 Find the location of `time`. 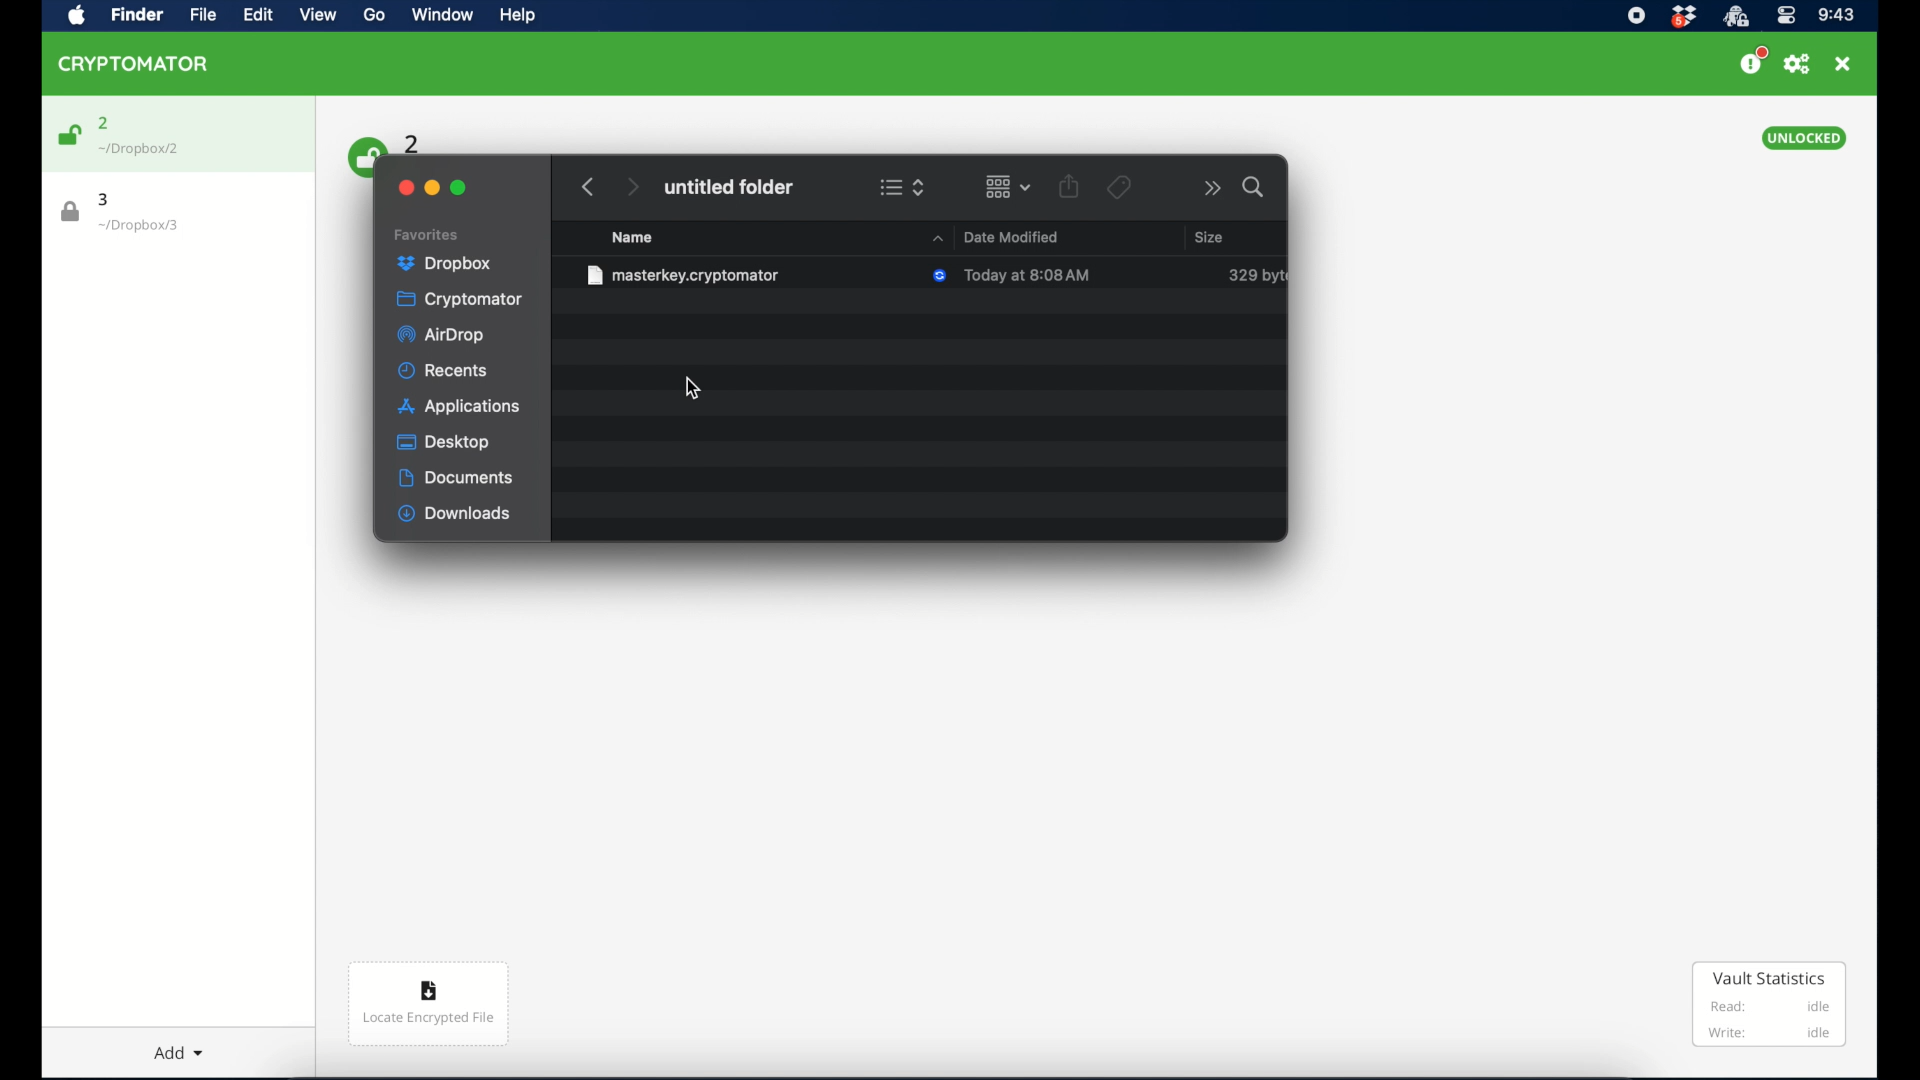

time is located at coordinates (1836, 16).